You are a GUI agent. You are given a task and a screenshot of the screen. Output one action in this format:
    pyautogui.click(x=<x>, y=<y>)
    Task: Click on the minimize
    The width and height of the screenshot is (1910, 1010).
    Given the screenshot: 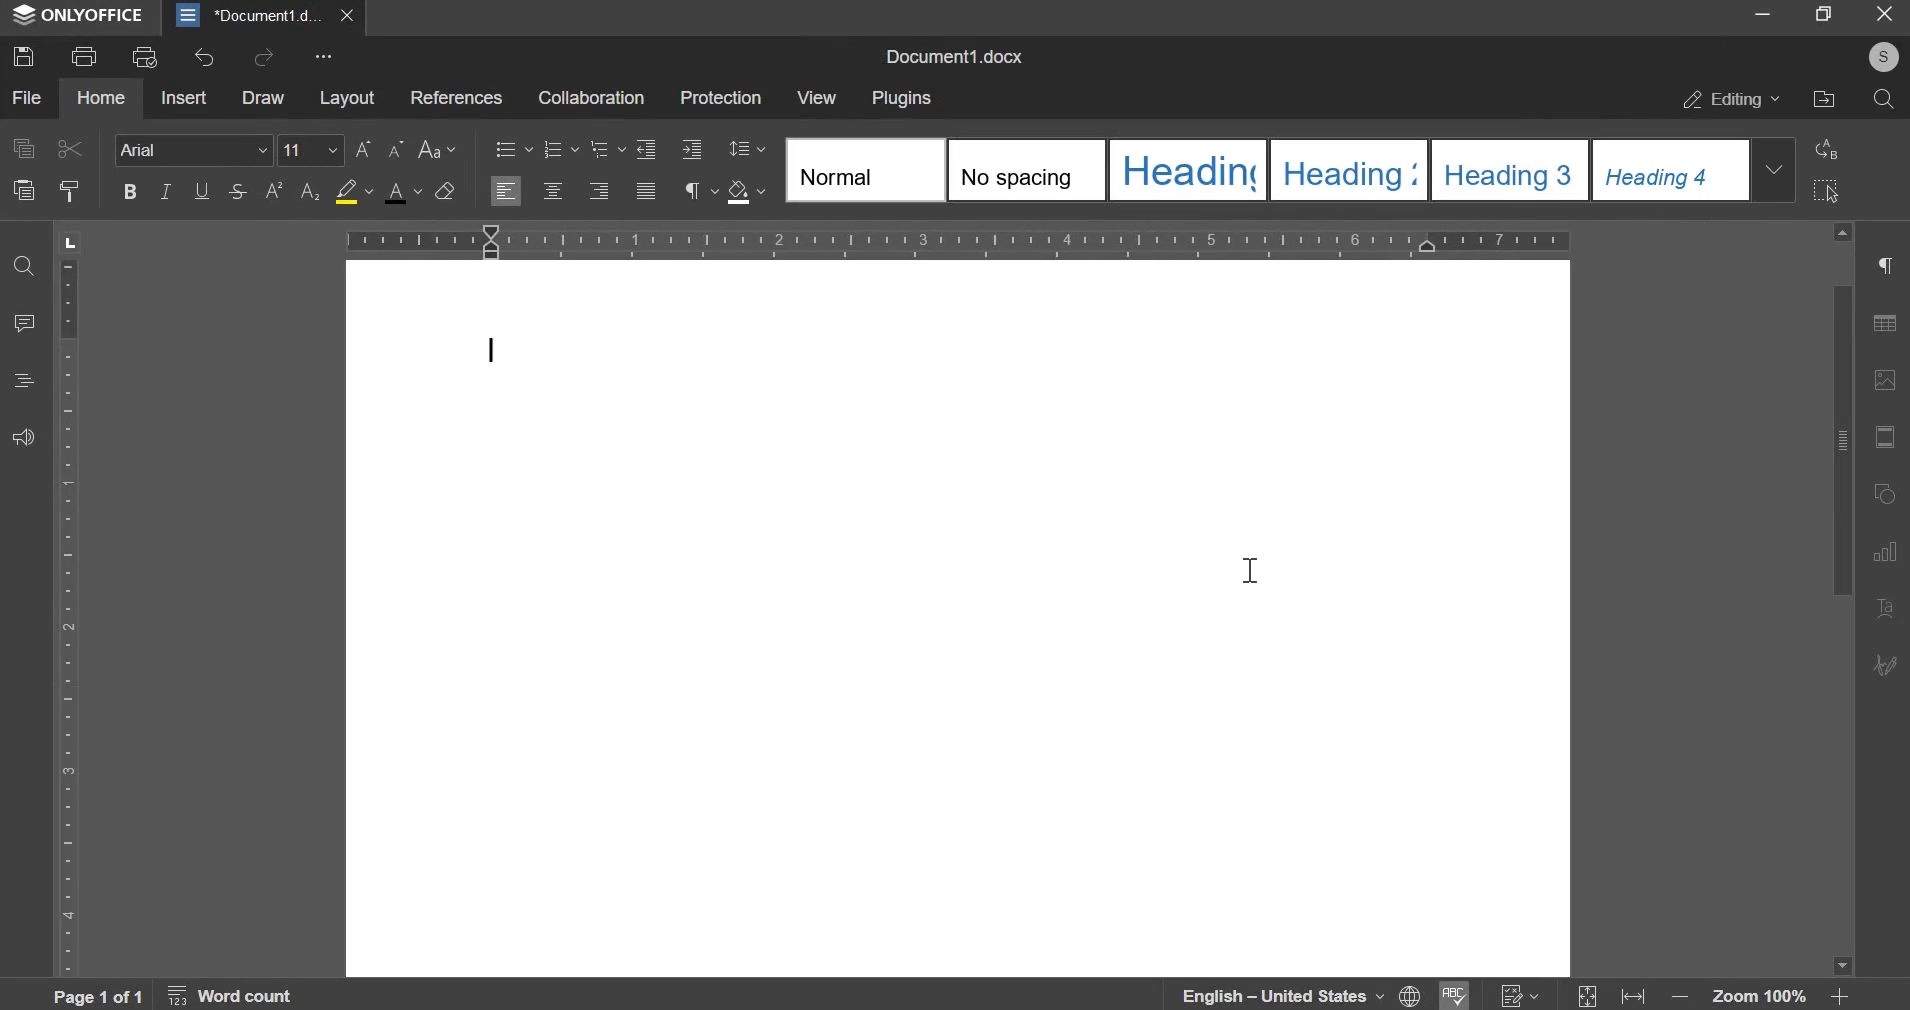 What is the action you would take?
    pyautogui.click(x=1759, y=14)
    